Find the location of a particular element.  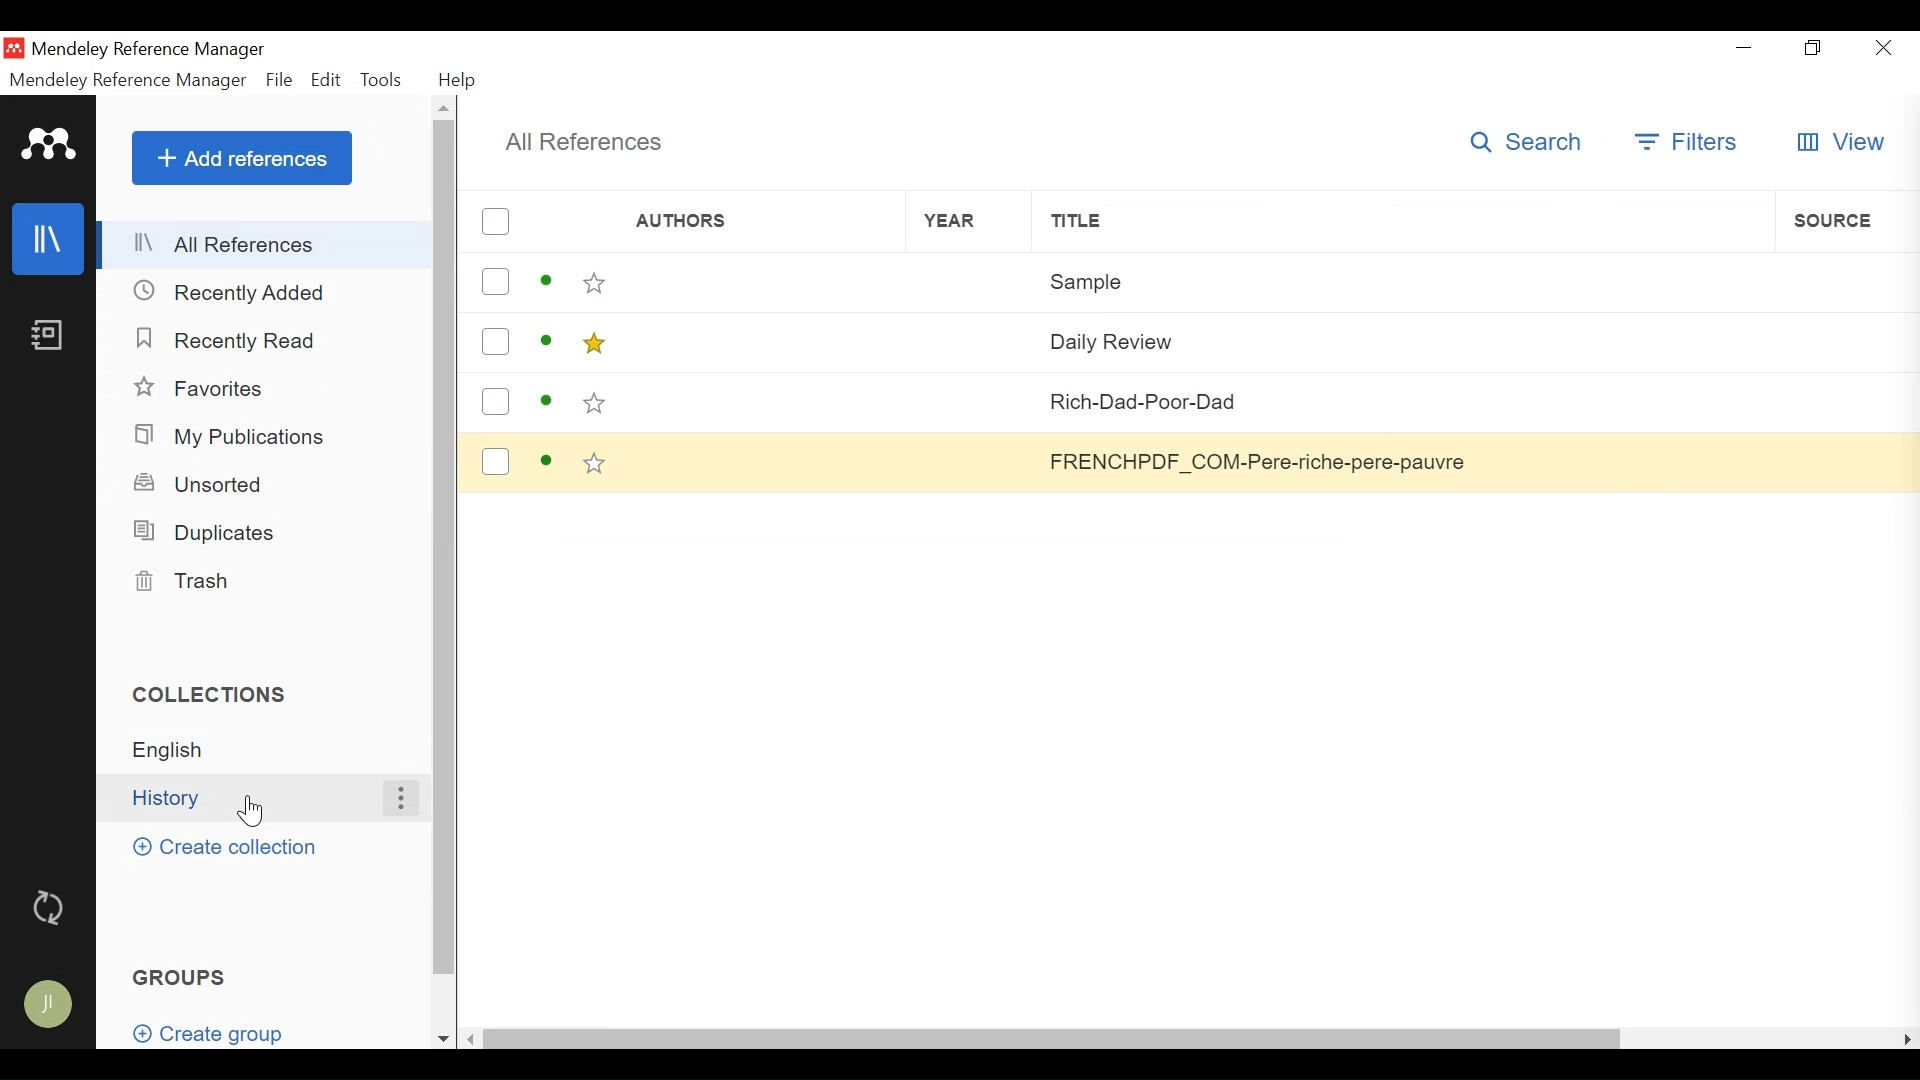

Restore is located at coordinates (1814, 49).